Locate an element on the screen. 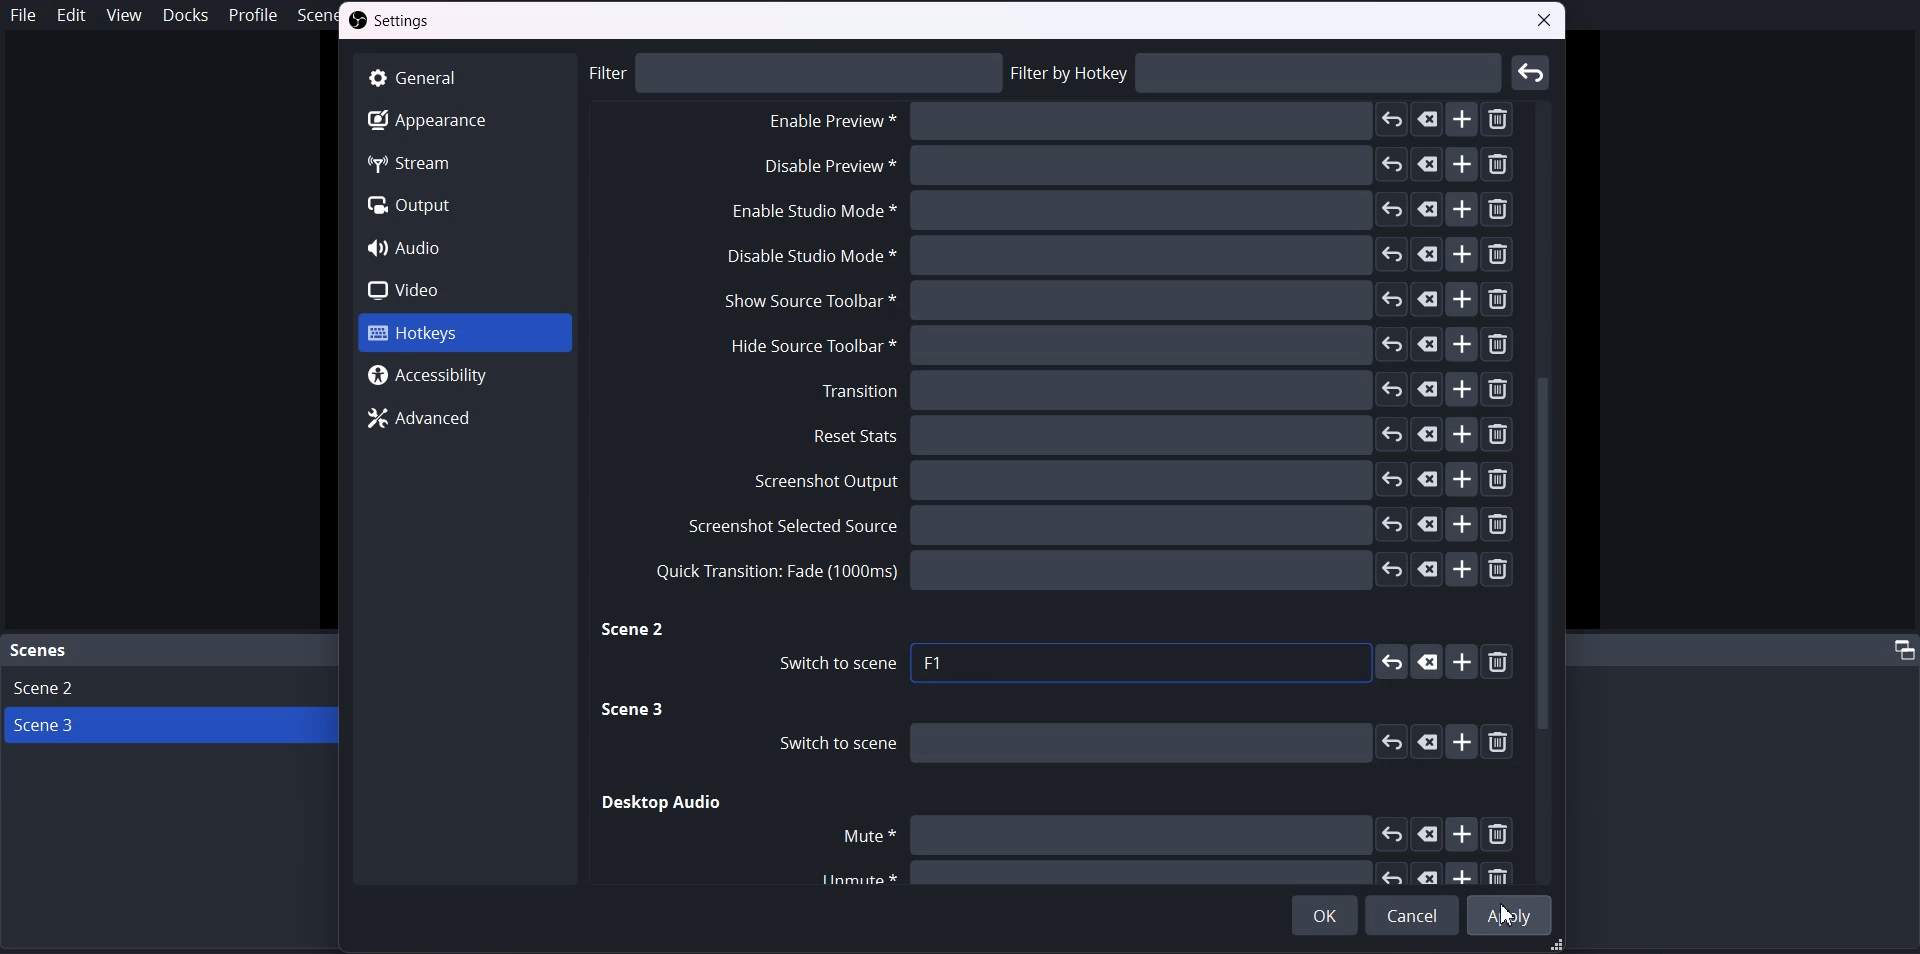  Scene is located at coordinates (40, 651).